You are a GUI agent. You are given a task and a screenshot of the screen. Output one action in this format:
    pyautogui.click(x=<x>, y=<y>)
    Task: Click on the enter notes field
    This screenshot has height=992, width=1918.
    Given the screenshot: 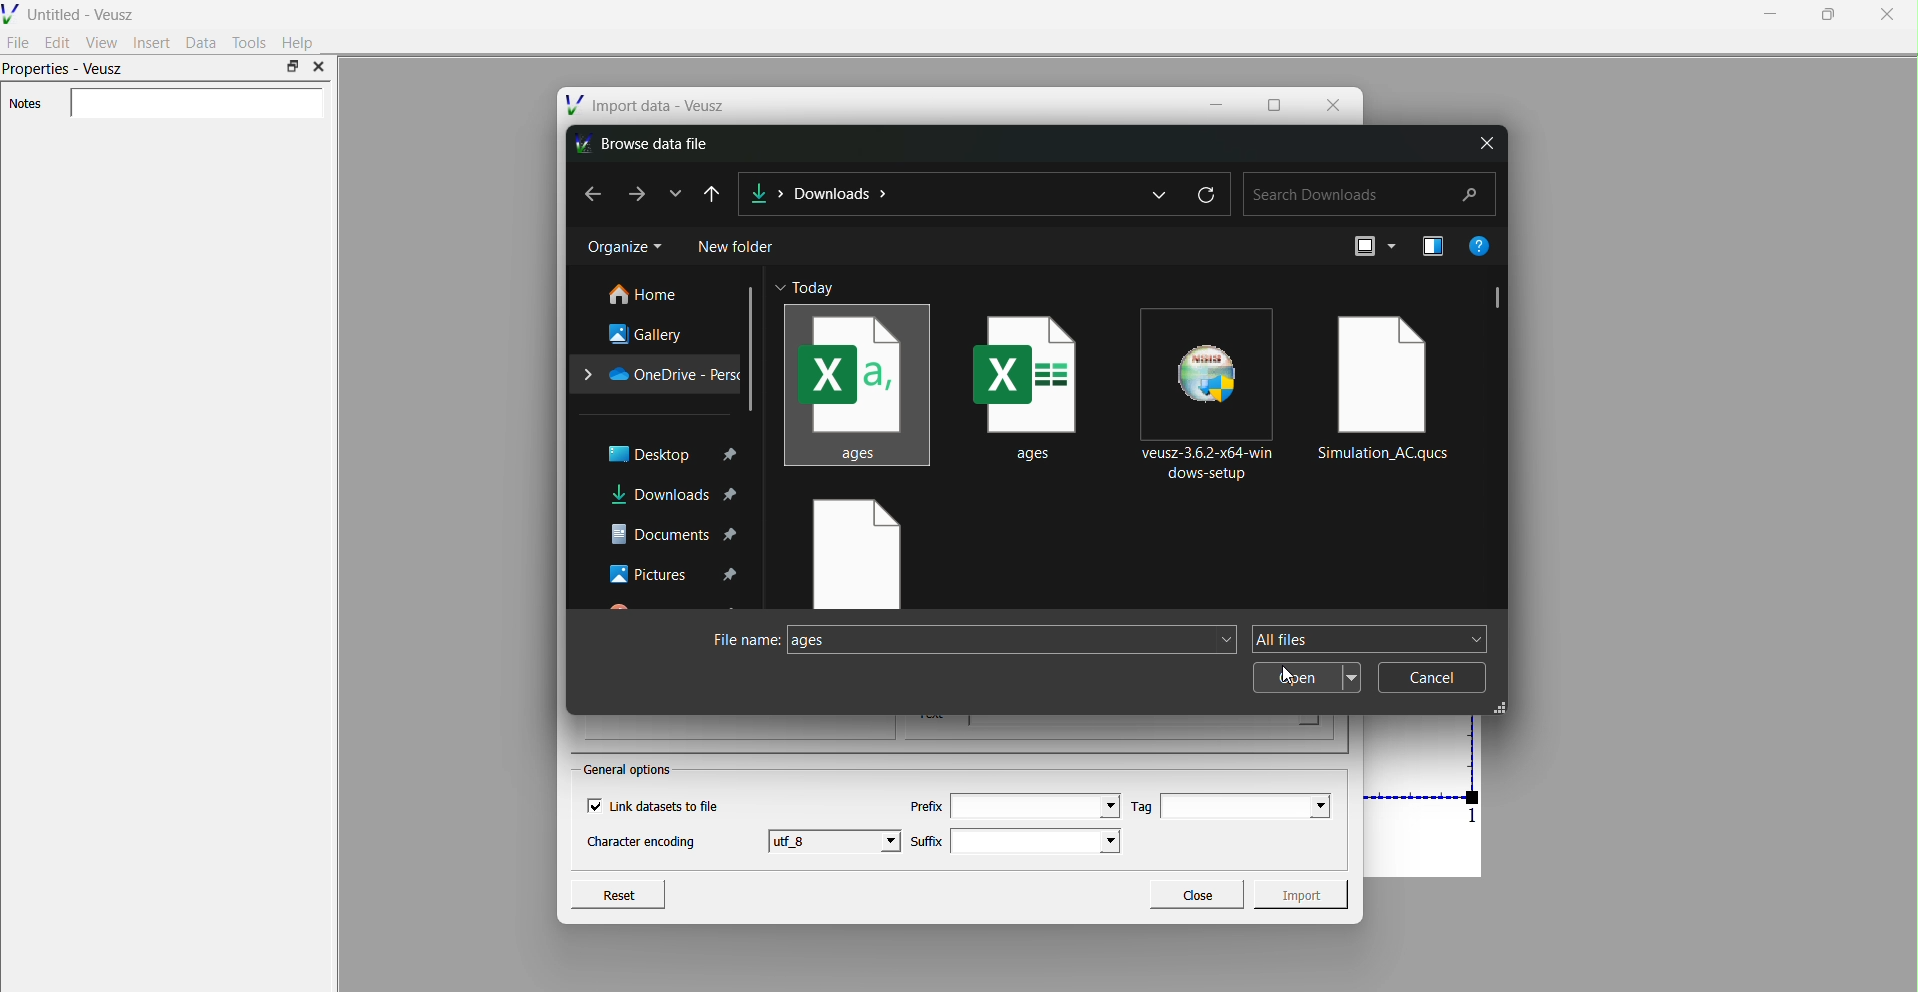 What is the action you would take?
    pyautogui.click(x=196, y=104)
    